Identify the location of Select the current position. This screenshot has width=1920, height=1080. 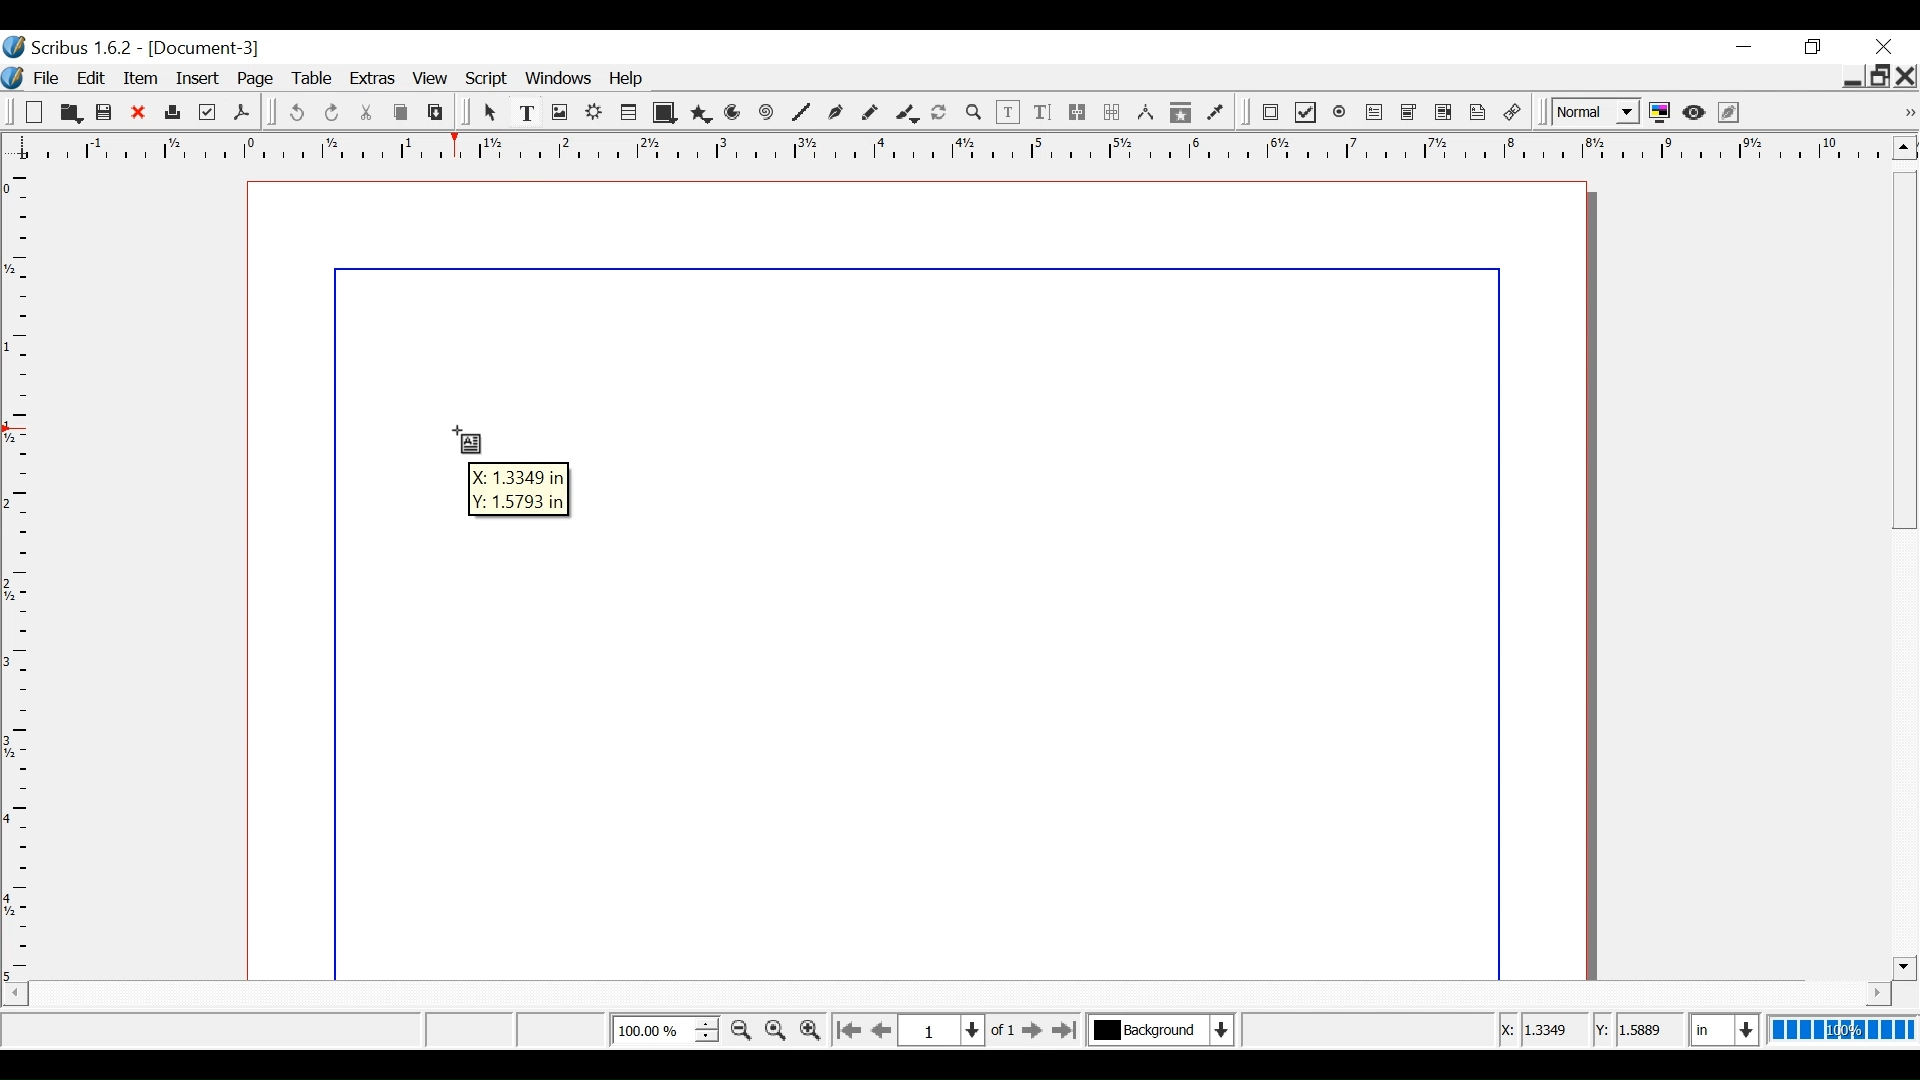
(944, 1029).